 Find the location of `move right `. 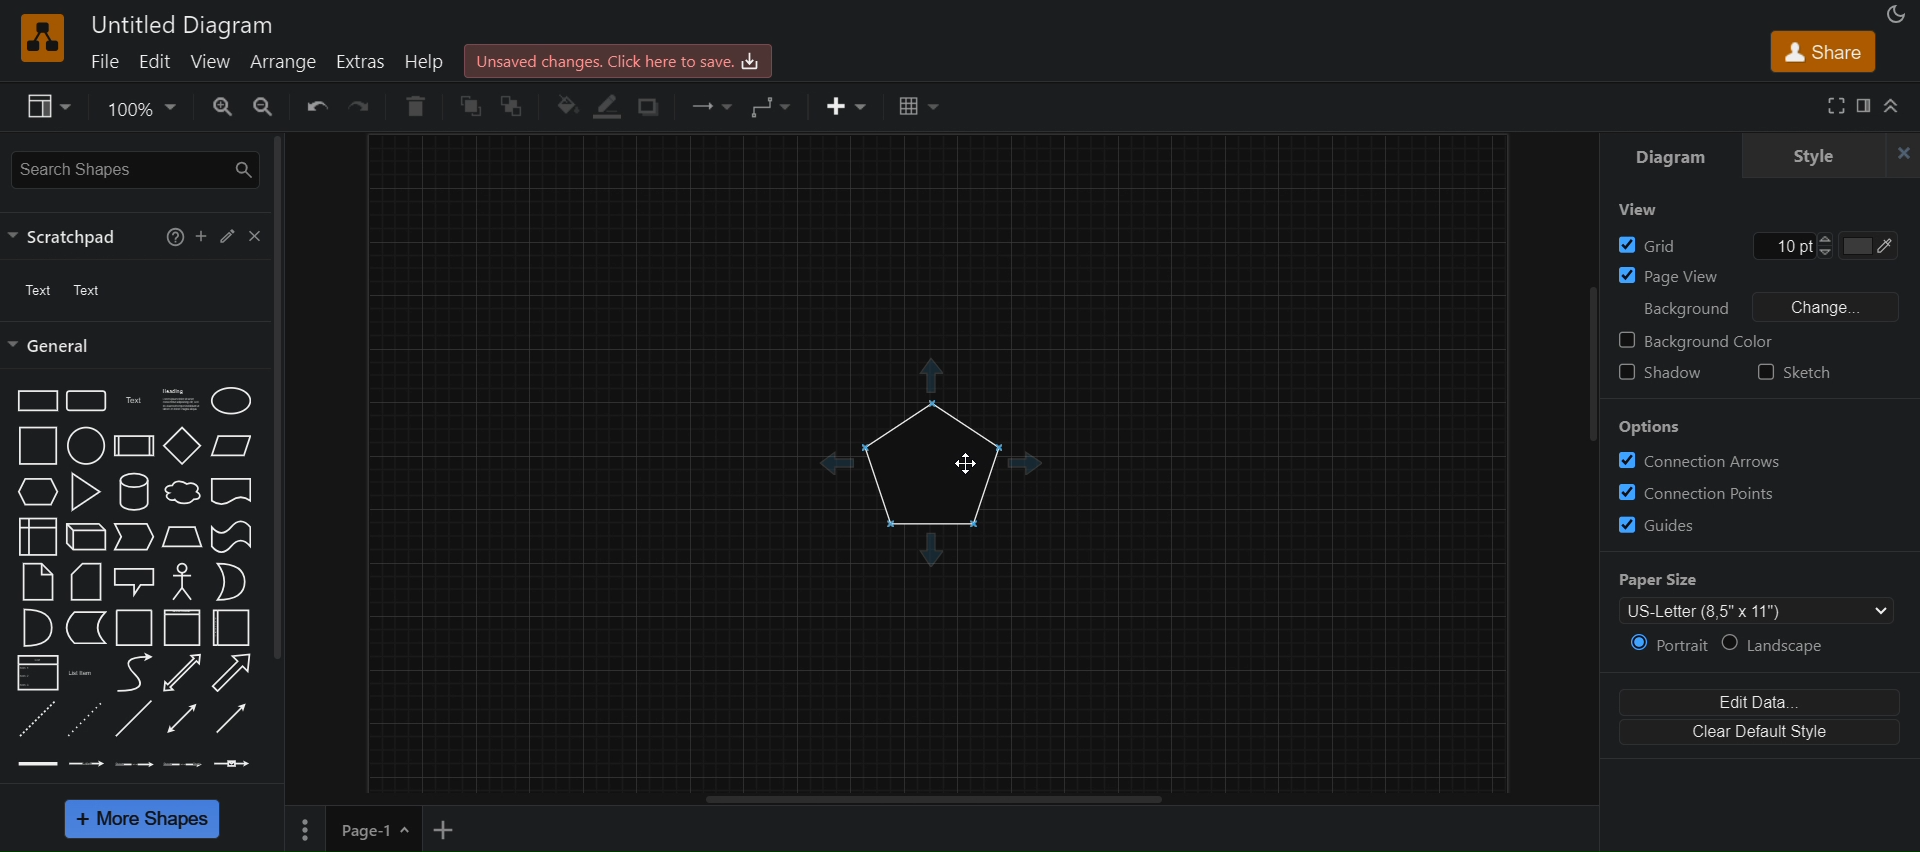

move right  is located at coordinates (1031, 462).